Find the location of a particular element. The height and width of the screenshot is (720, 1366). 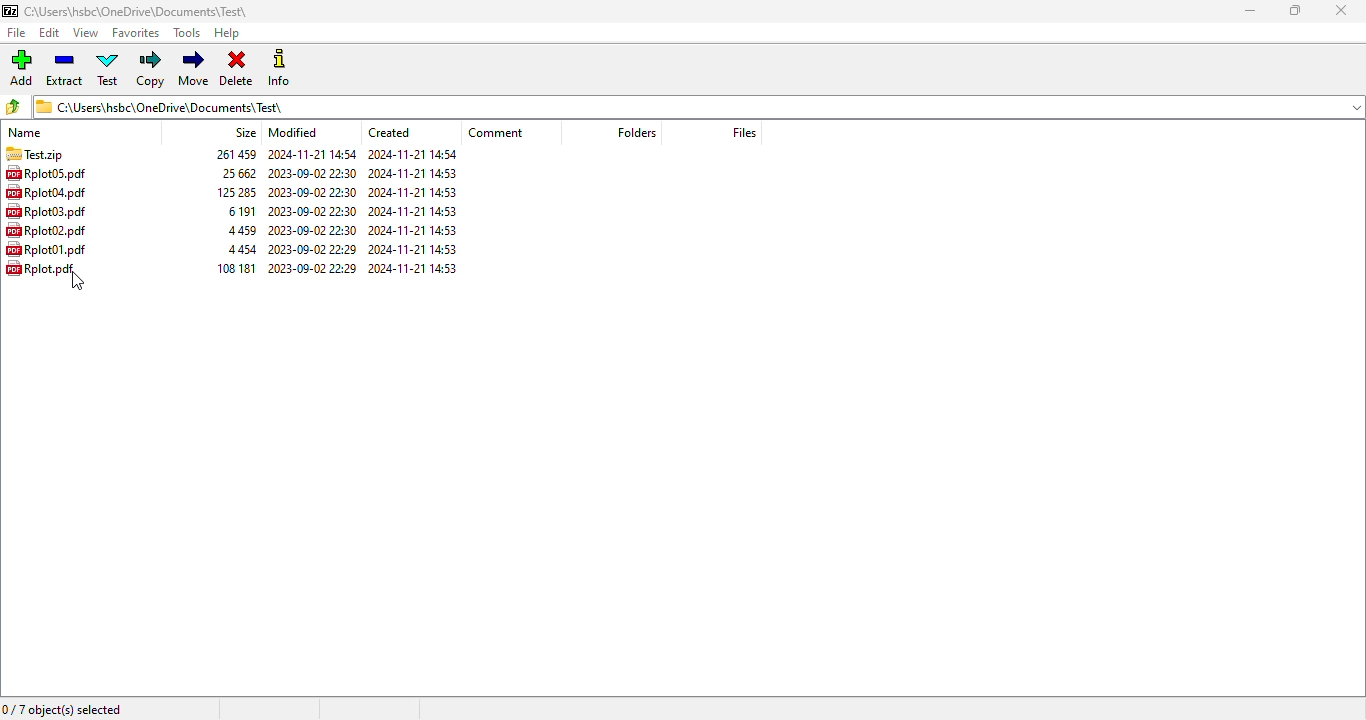

 2023-09-02 22:30 is located at coordinates (308, 229).